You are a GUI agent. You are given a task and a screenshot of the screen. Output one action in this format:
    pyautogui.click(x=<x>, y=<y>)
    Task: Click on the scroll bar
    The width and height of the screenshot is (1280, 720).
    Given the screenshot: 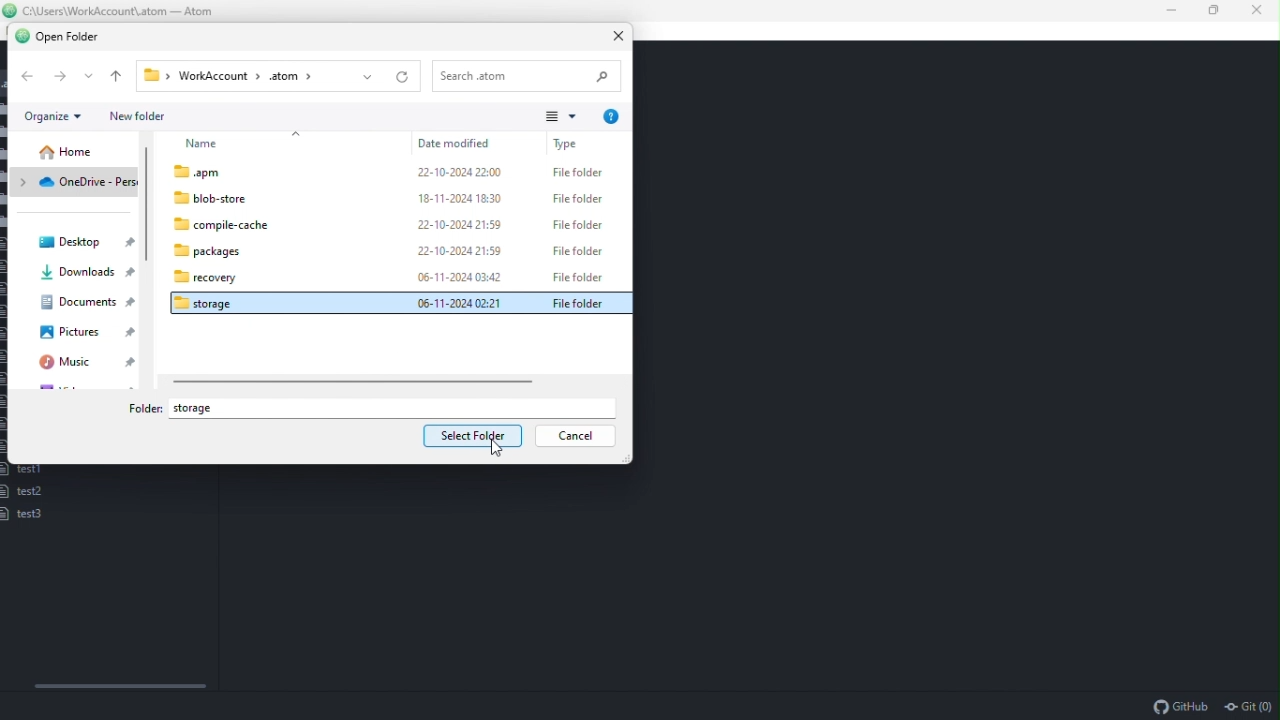 What is the action you would take?
    pyautogui.click(x=147, y=252)
    